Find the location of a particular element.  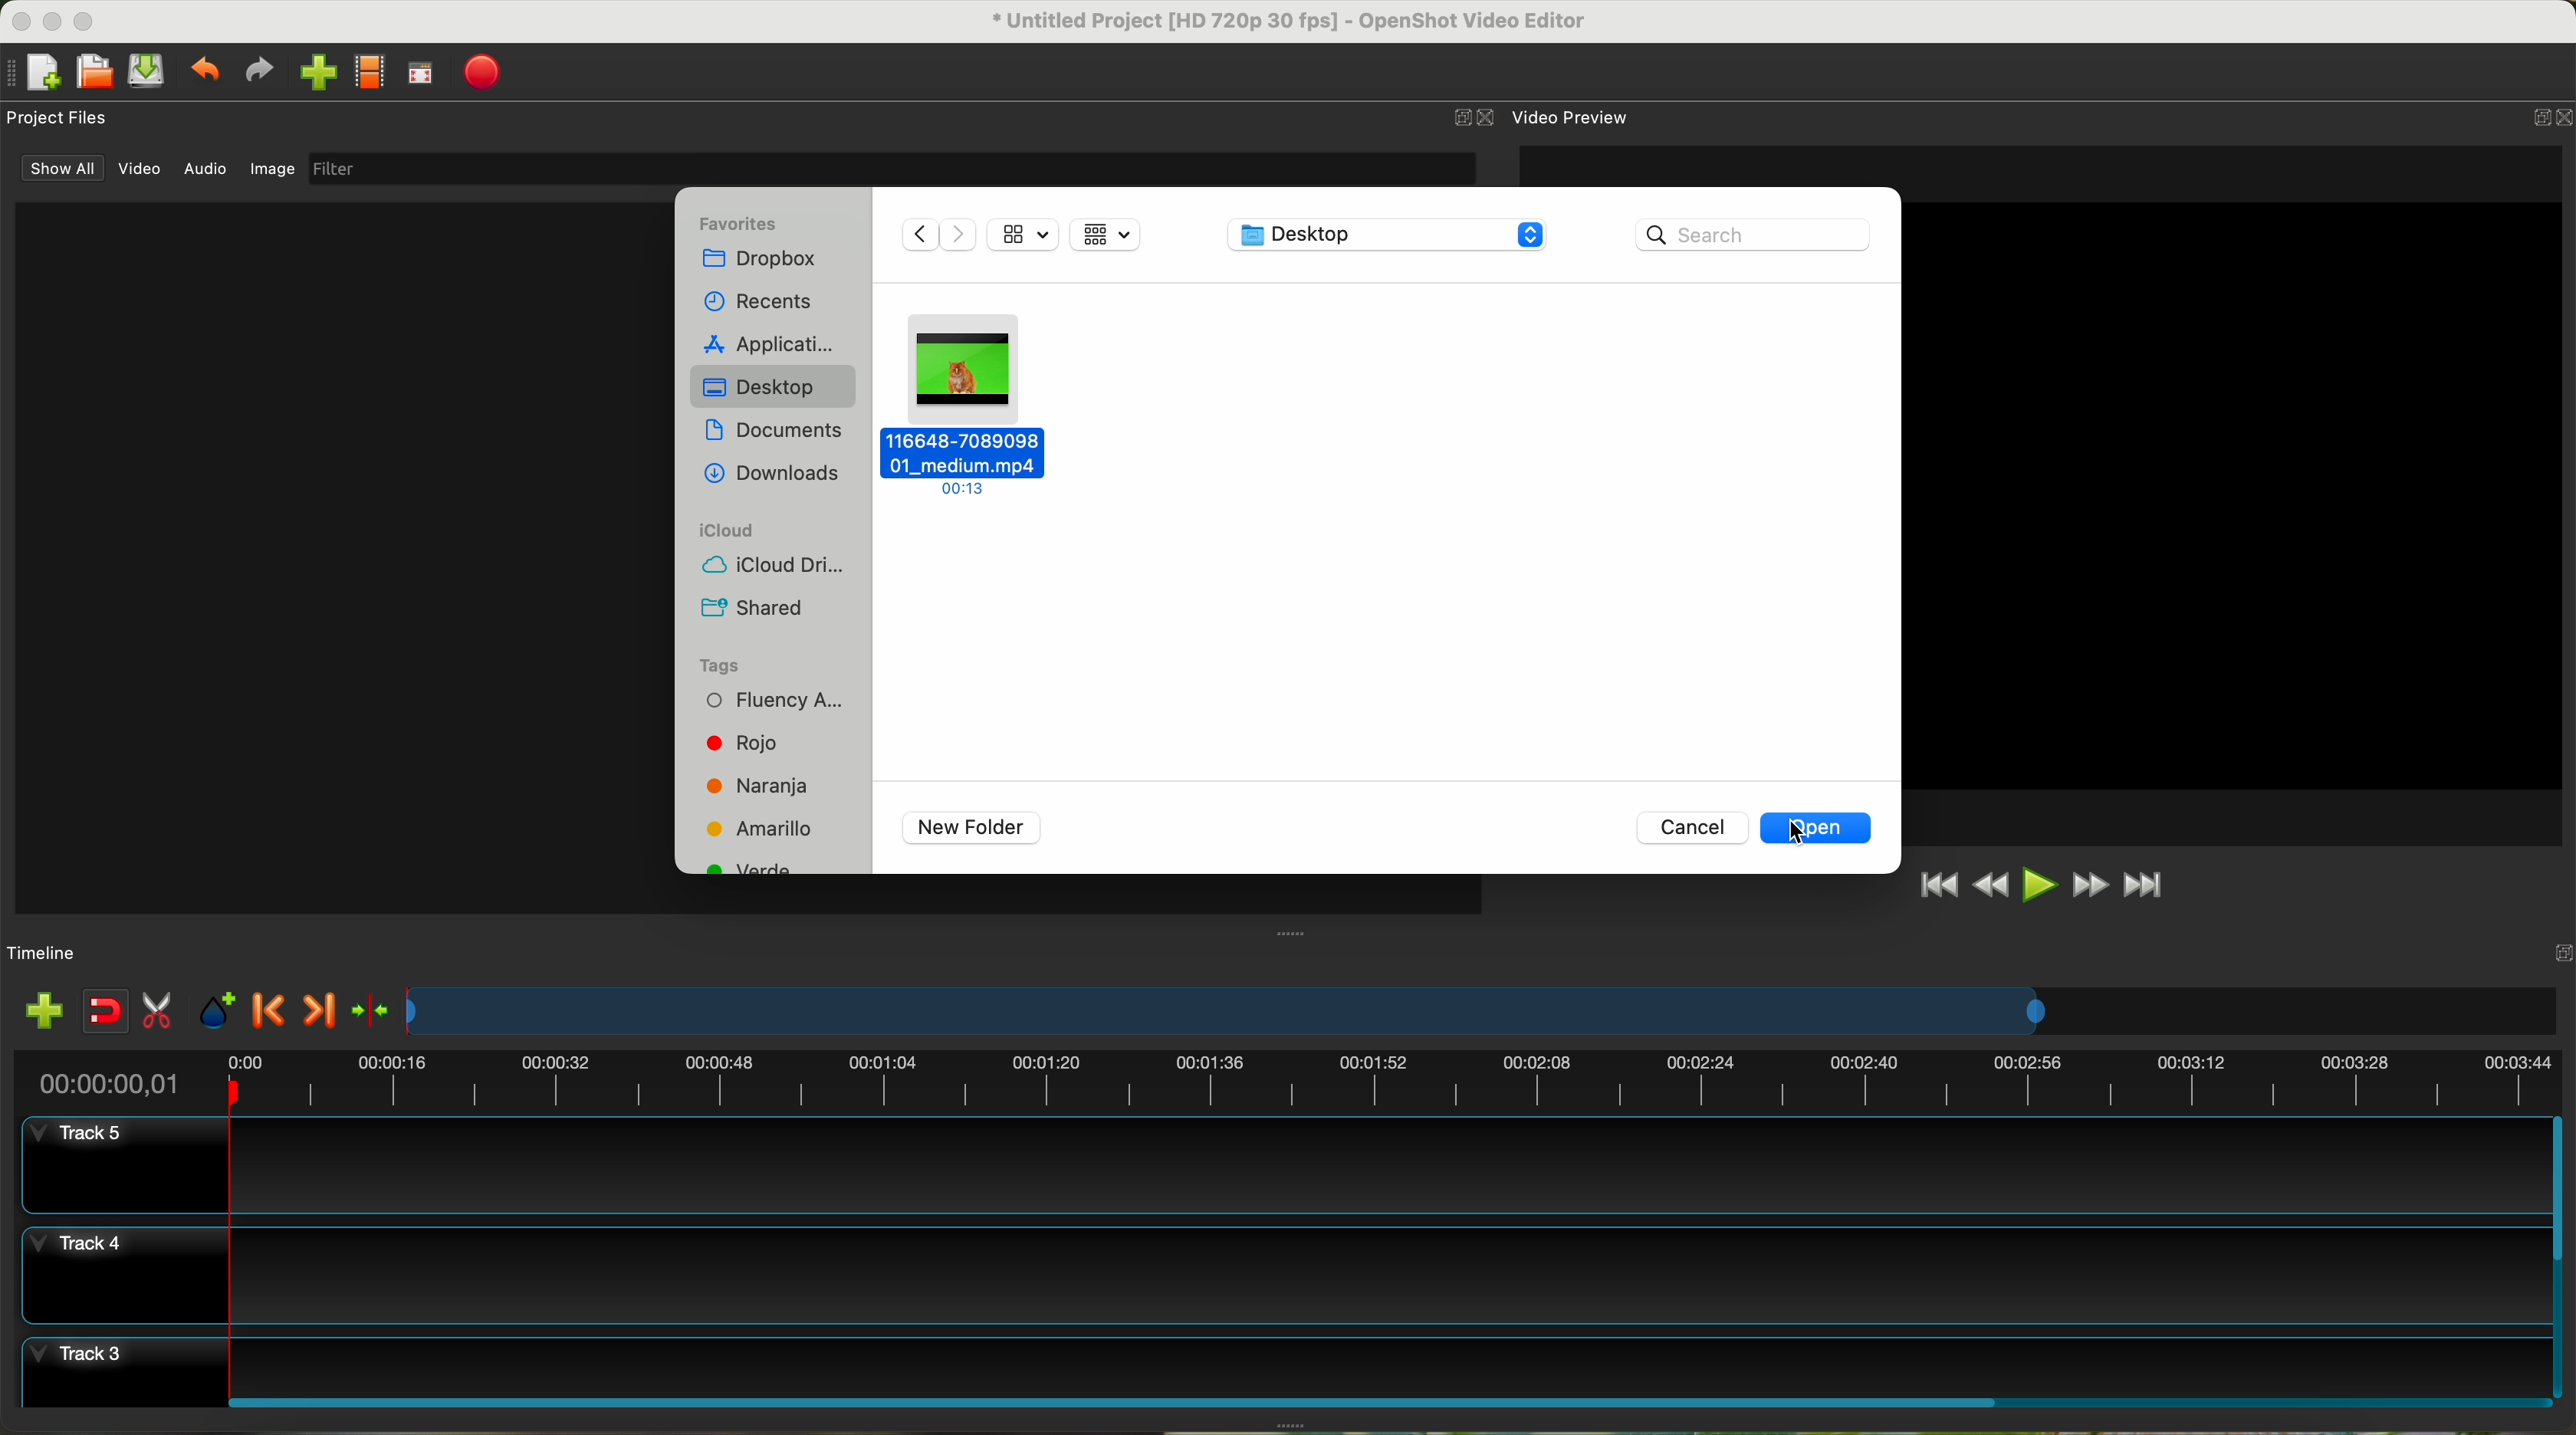

navigate arrows is located at coordinates (934, 233).